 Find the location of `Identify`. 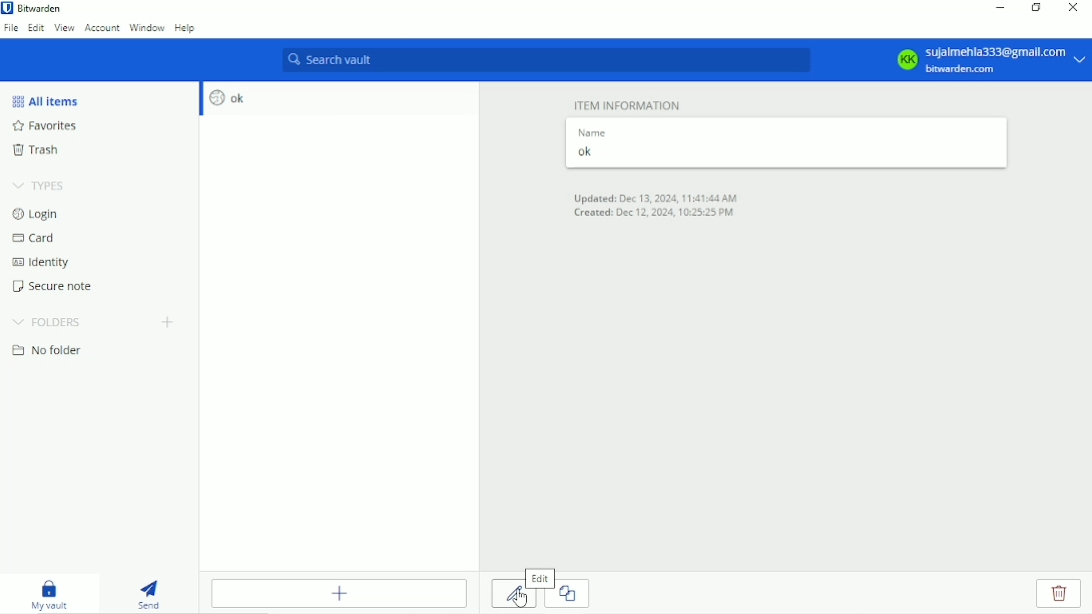

Identify is located at coordinates (44, 263).